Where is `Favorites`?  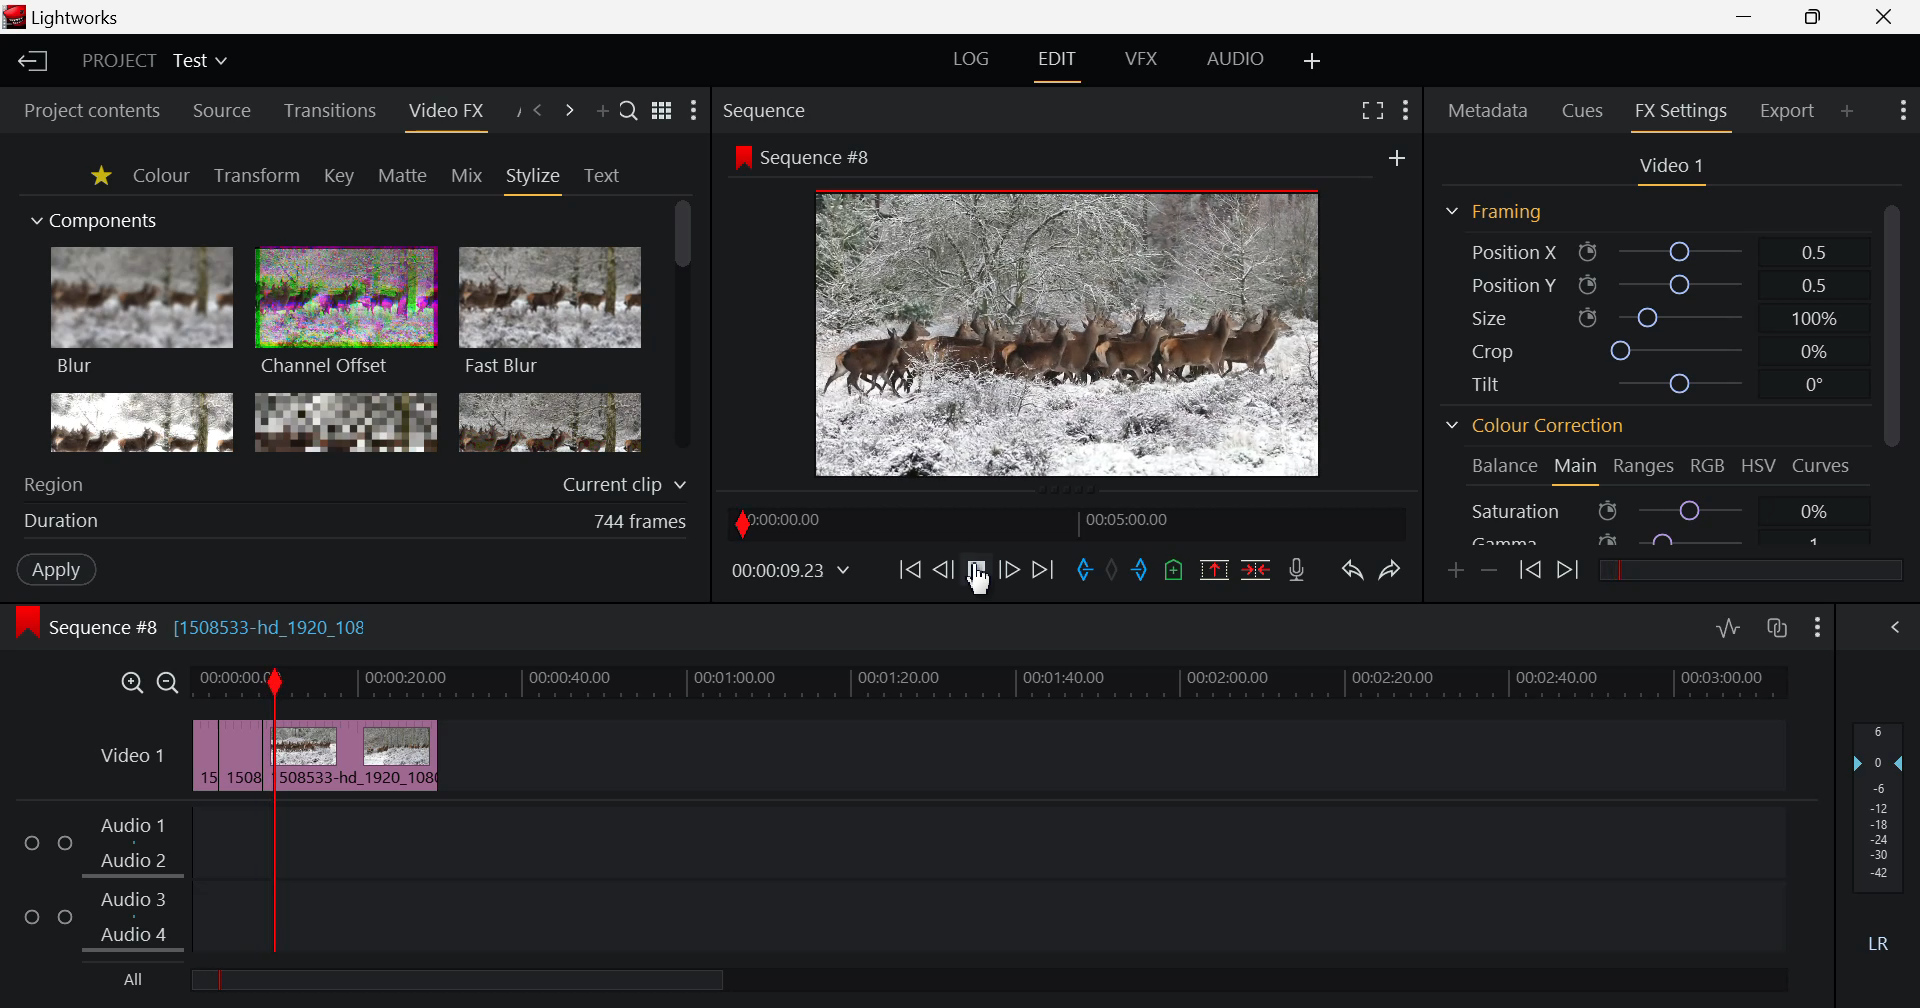 Favorites is located at coordinates (98, 176).